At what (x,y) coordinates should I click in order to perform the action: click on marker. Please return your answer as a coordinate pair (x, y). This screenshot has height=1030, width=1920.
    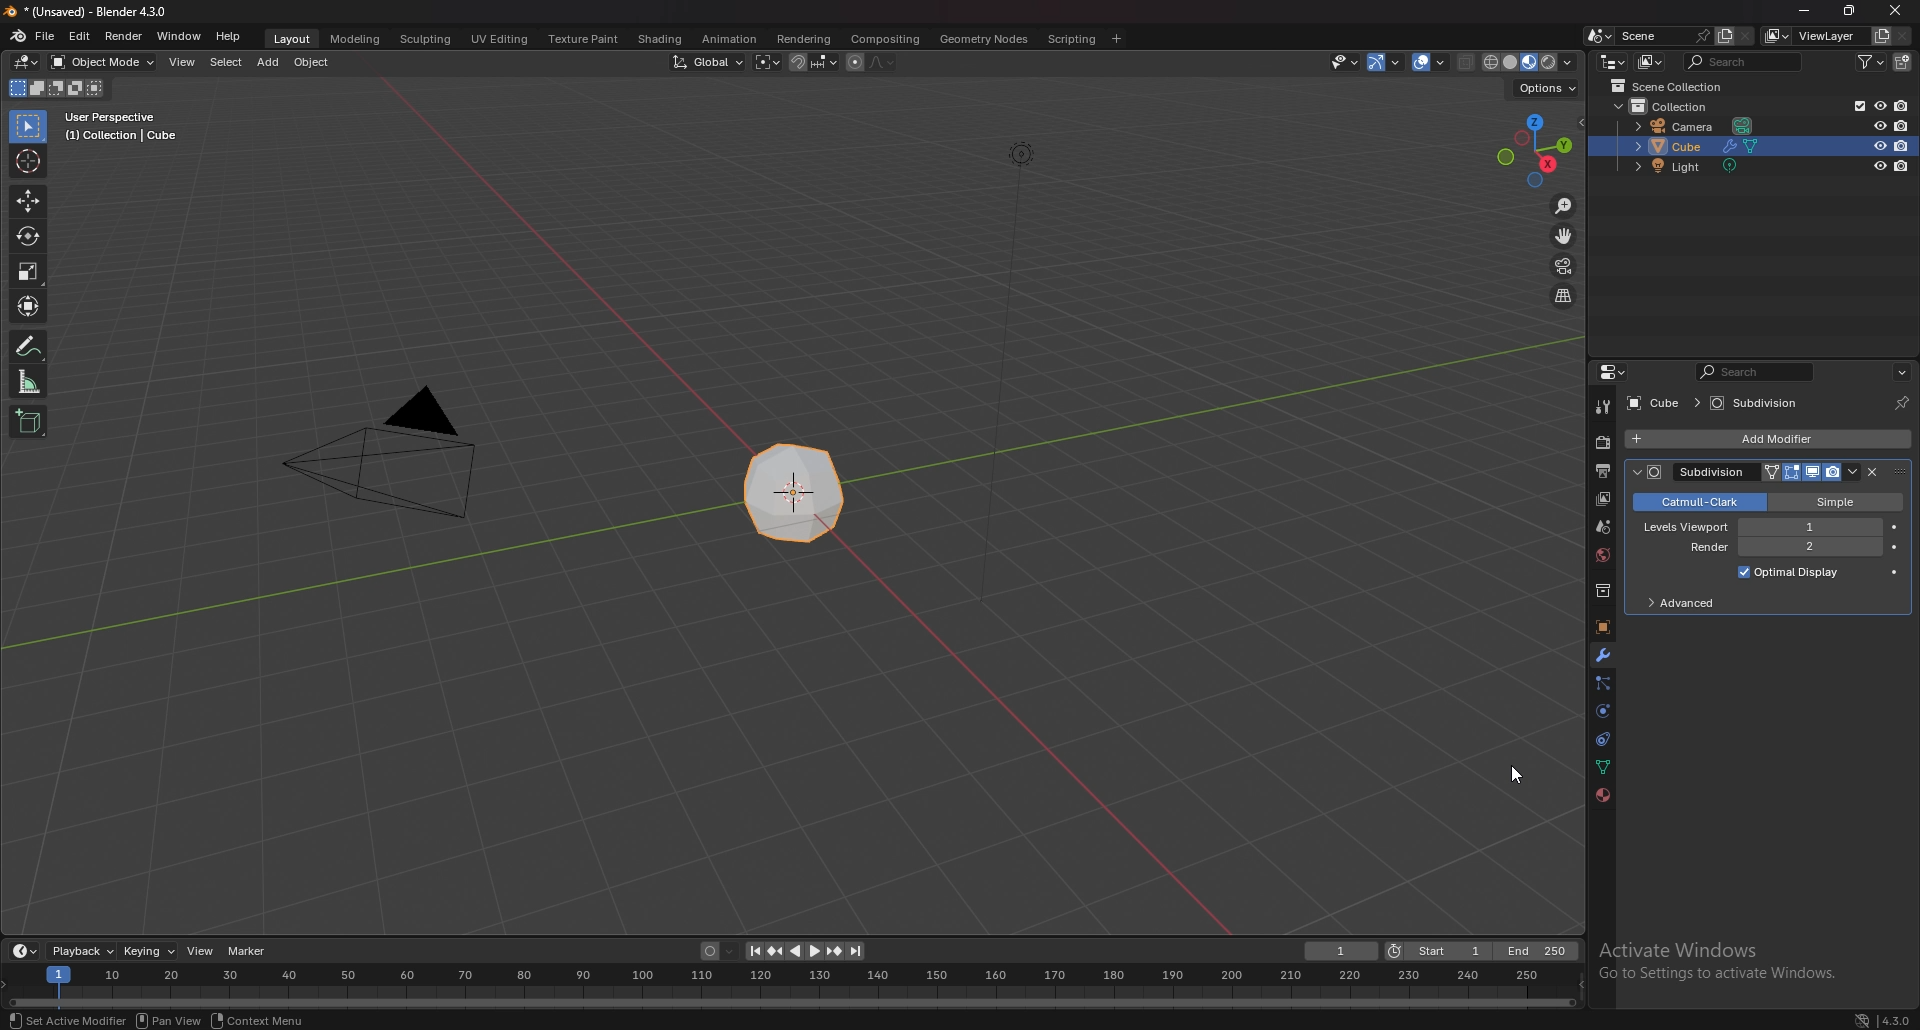
    Looking at the image, I should click on (249, 952).